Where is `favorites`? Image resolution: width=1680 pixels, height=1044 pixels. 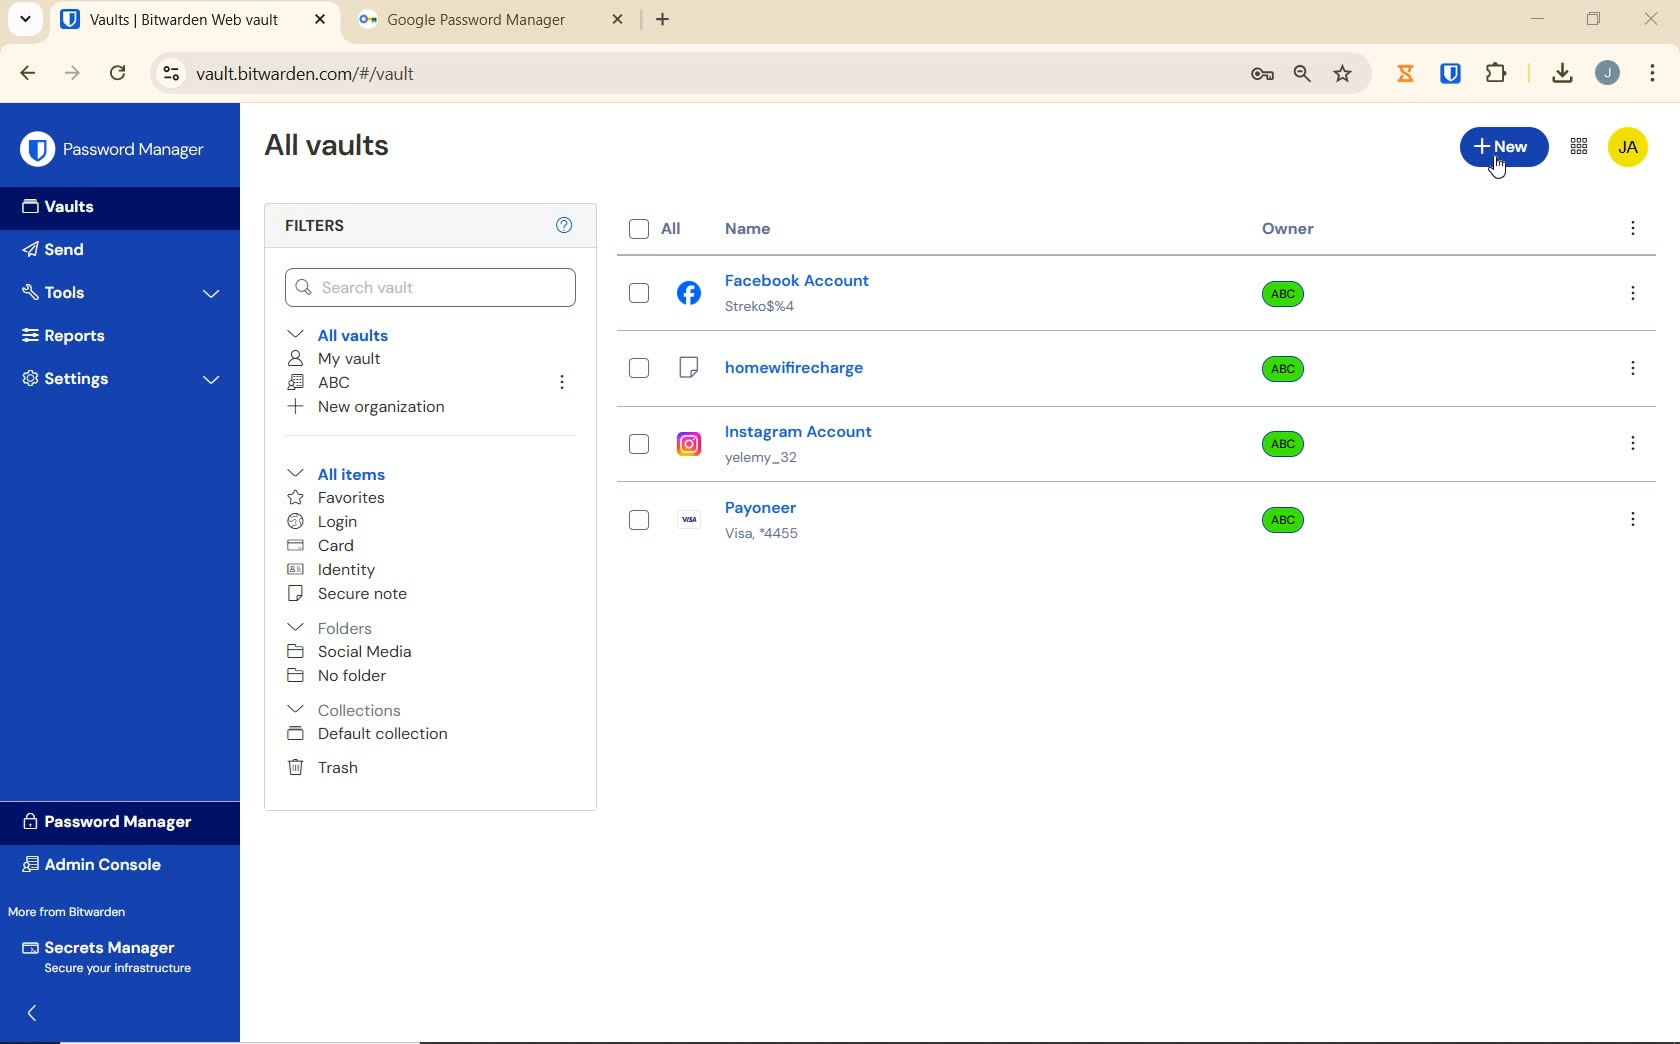
favorites is located at coordinates (338, 500).